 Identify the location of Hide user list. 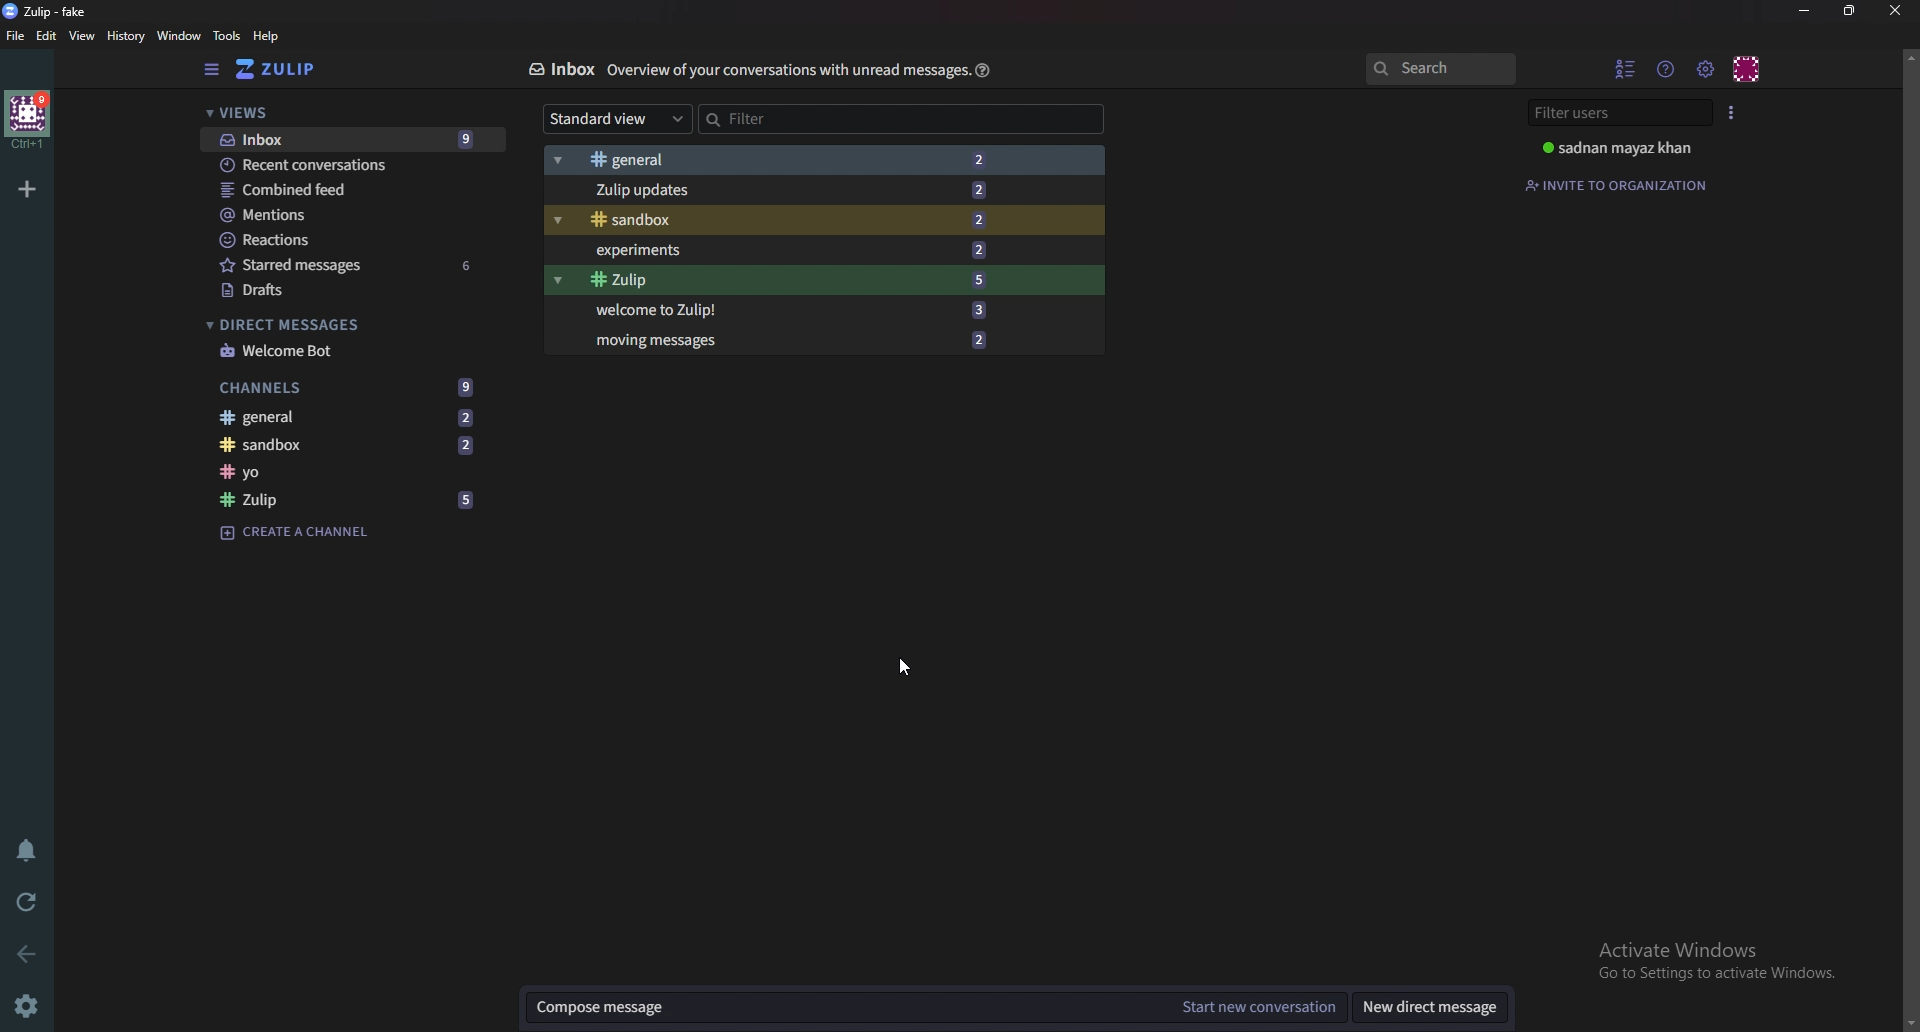
(1623, 69).